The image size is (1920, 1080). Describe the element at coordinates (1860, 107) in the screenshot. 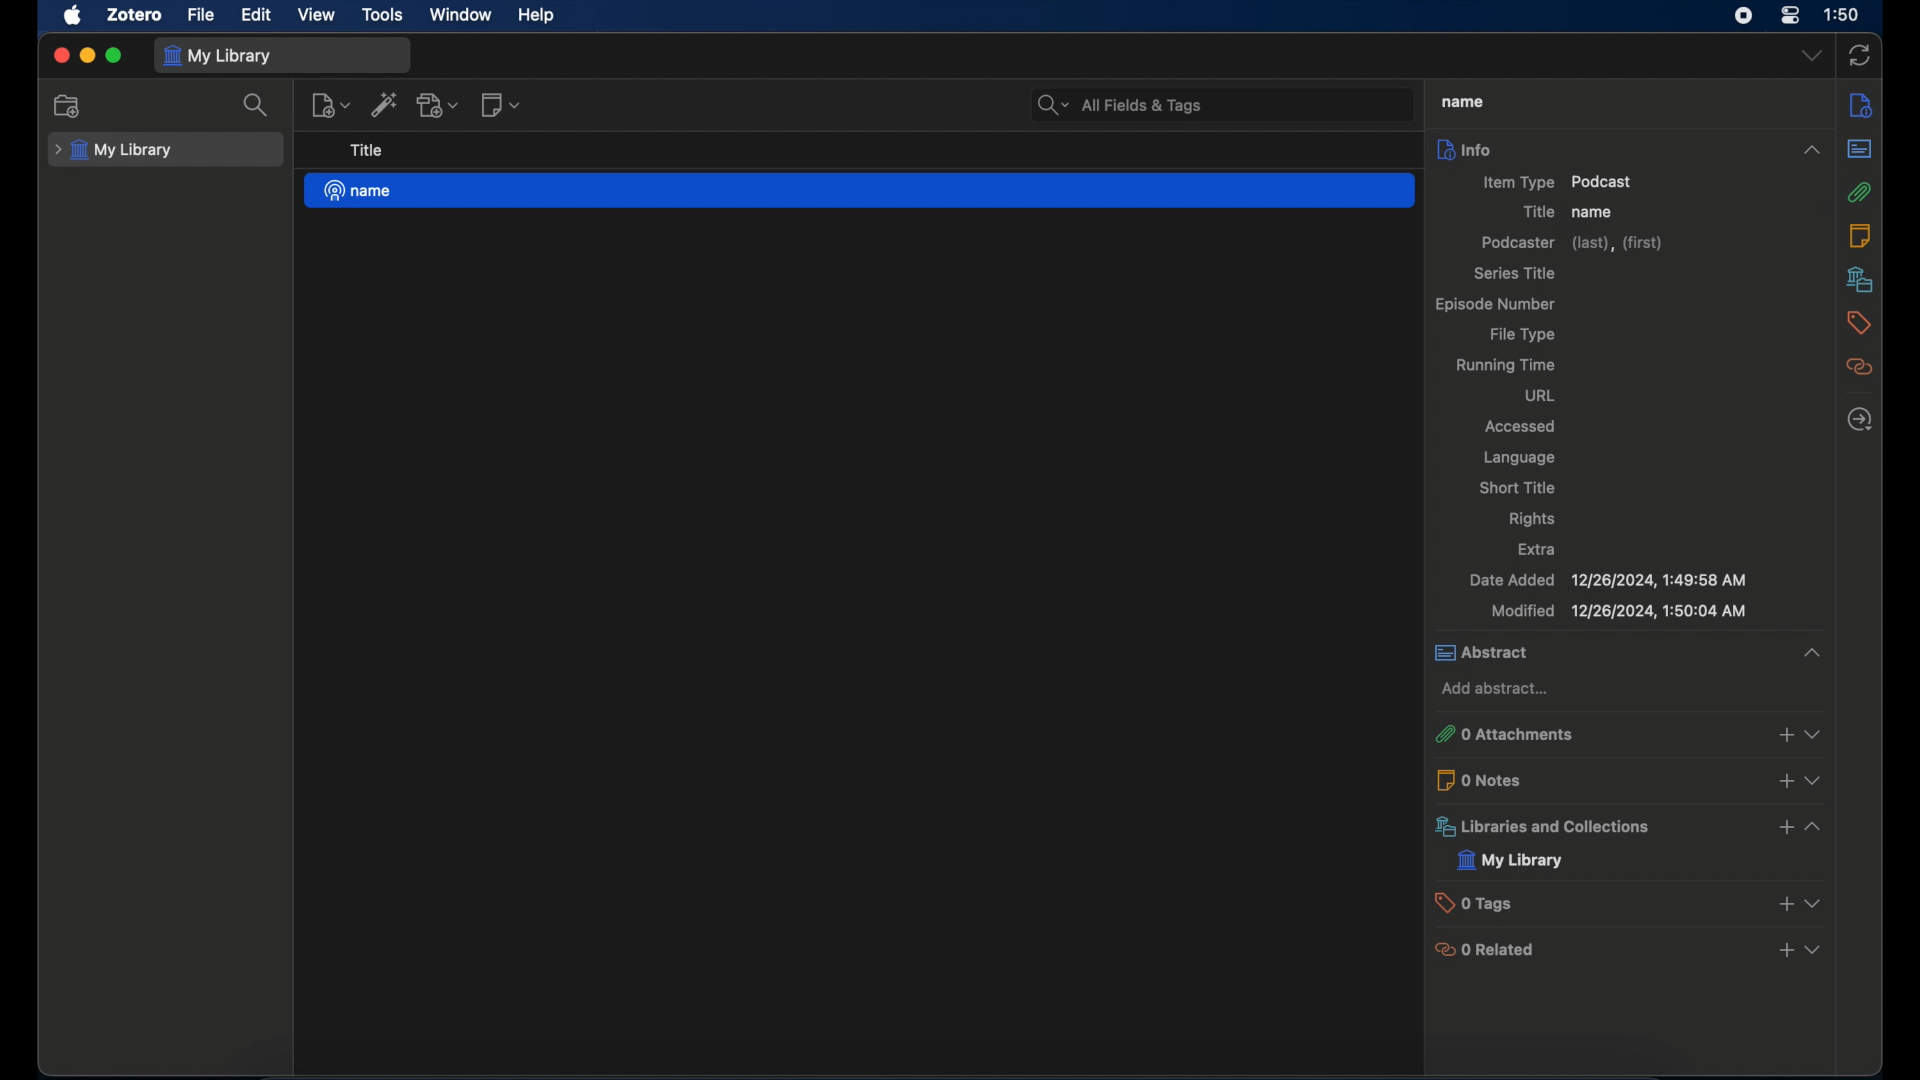

I see `info` at that location.